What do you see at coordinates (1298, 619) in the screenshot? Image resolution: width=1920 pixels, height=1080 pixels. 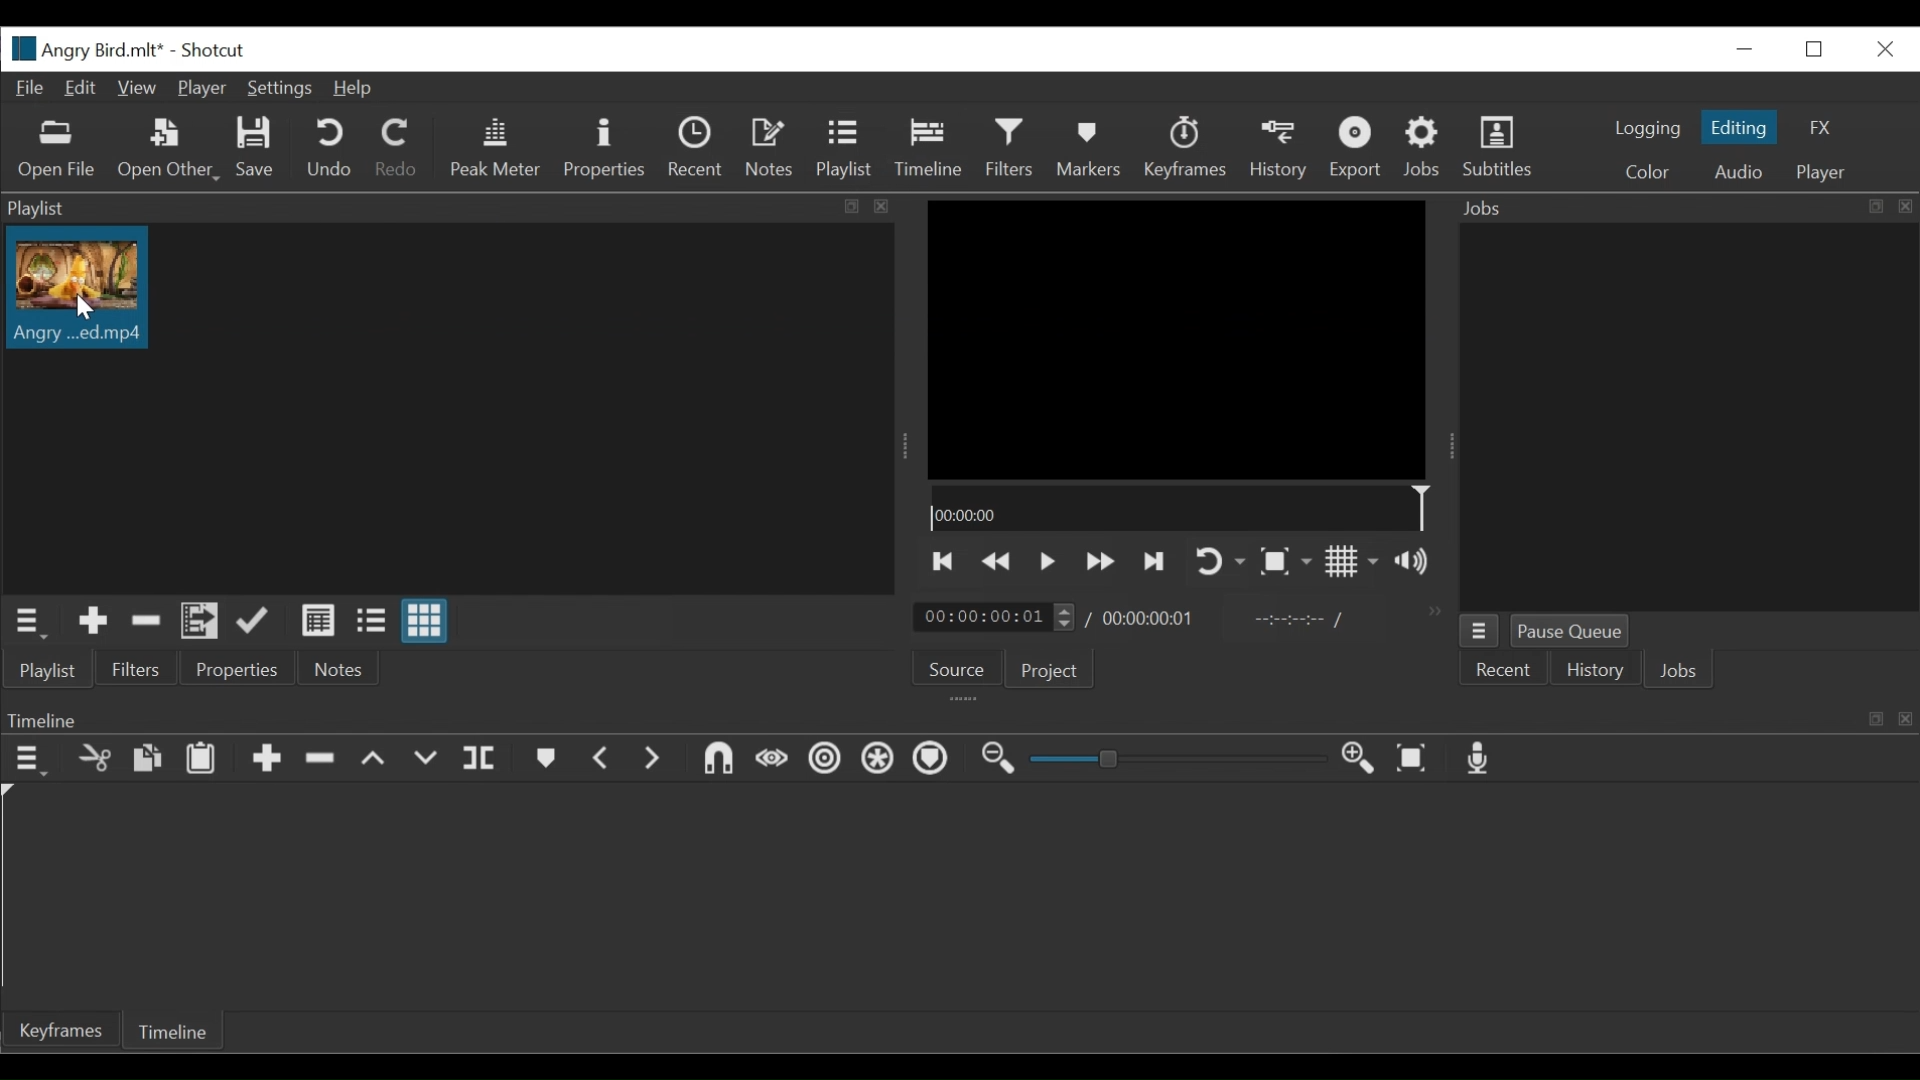 I see `In point` at bounding box center [1298, 619].